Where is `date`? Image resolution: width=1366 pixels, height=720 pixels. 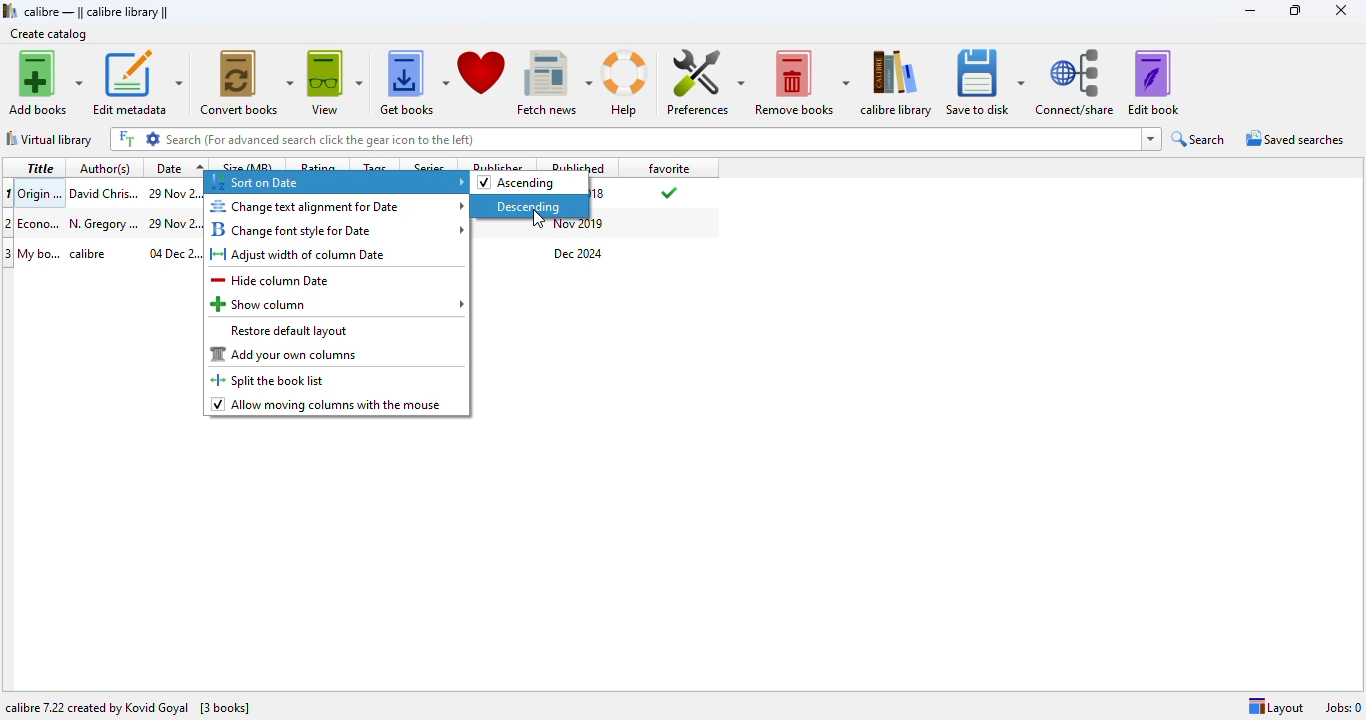
date is located at coordinates (174, 253).